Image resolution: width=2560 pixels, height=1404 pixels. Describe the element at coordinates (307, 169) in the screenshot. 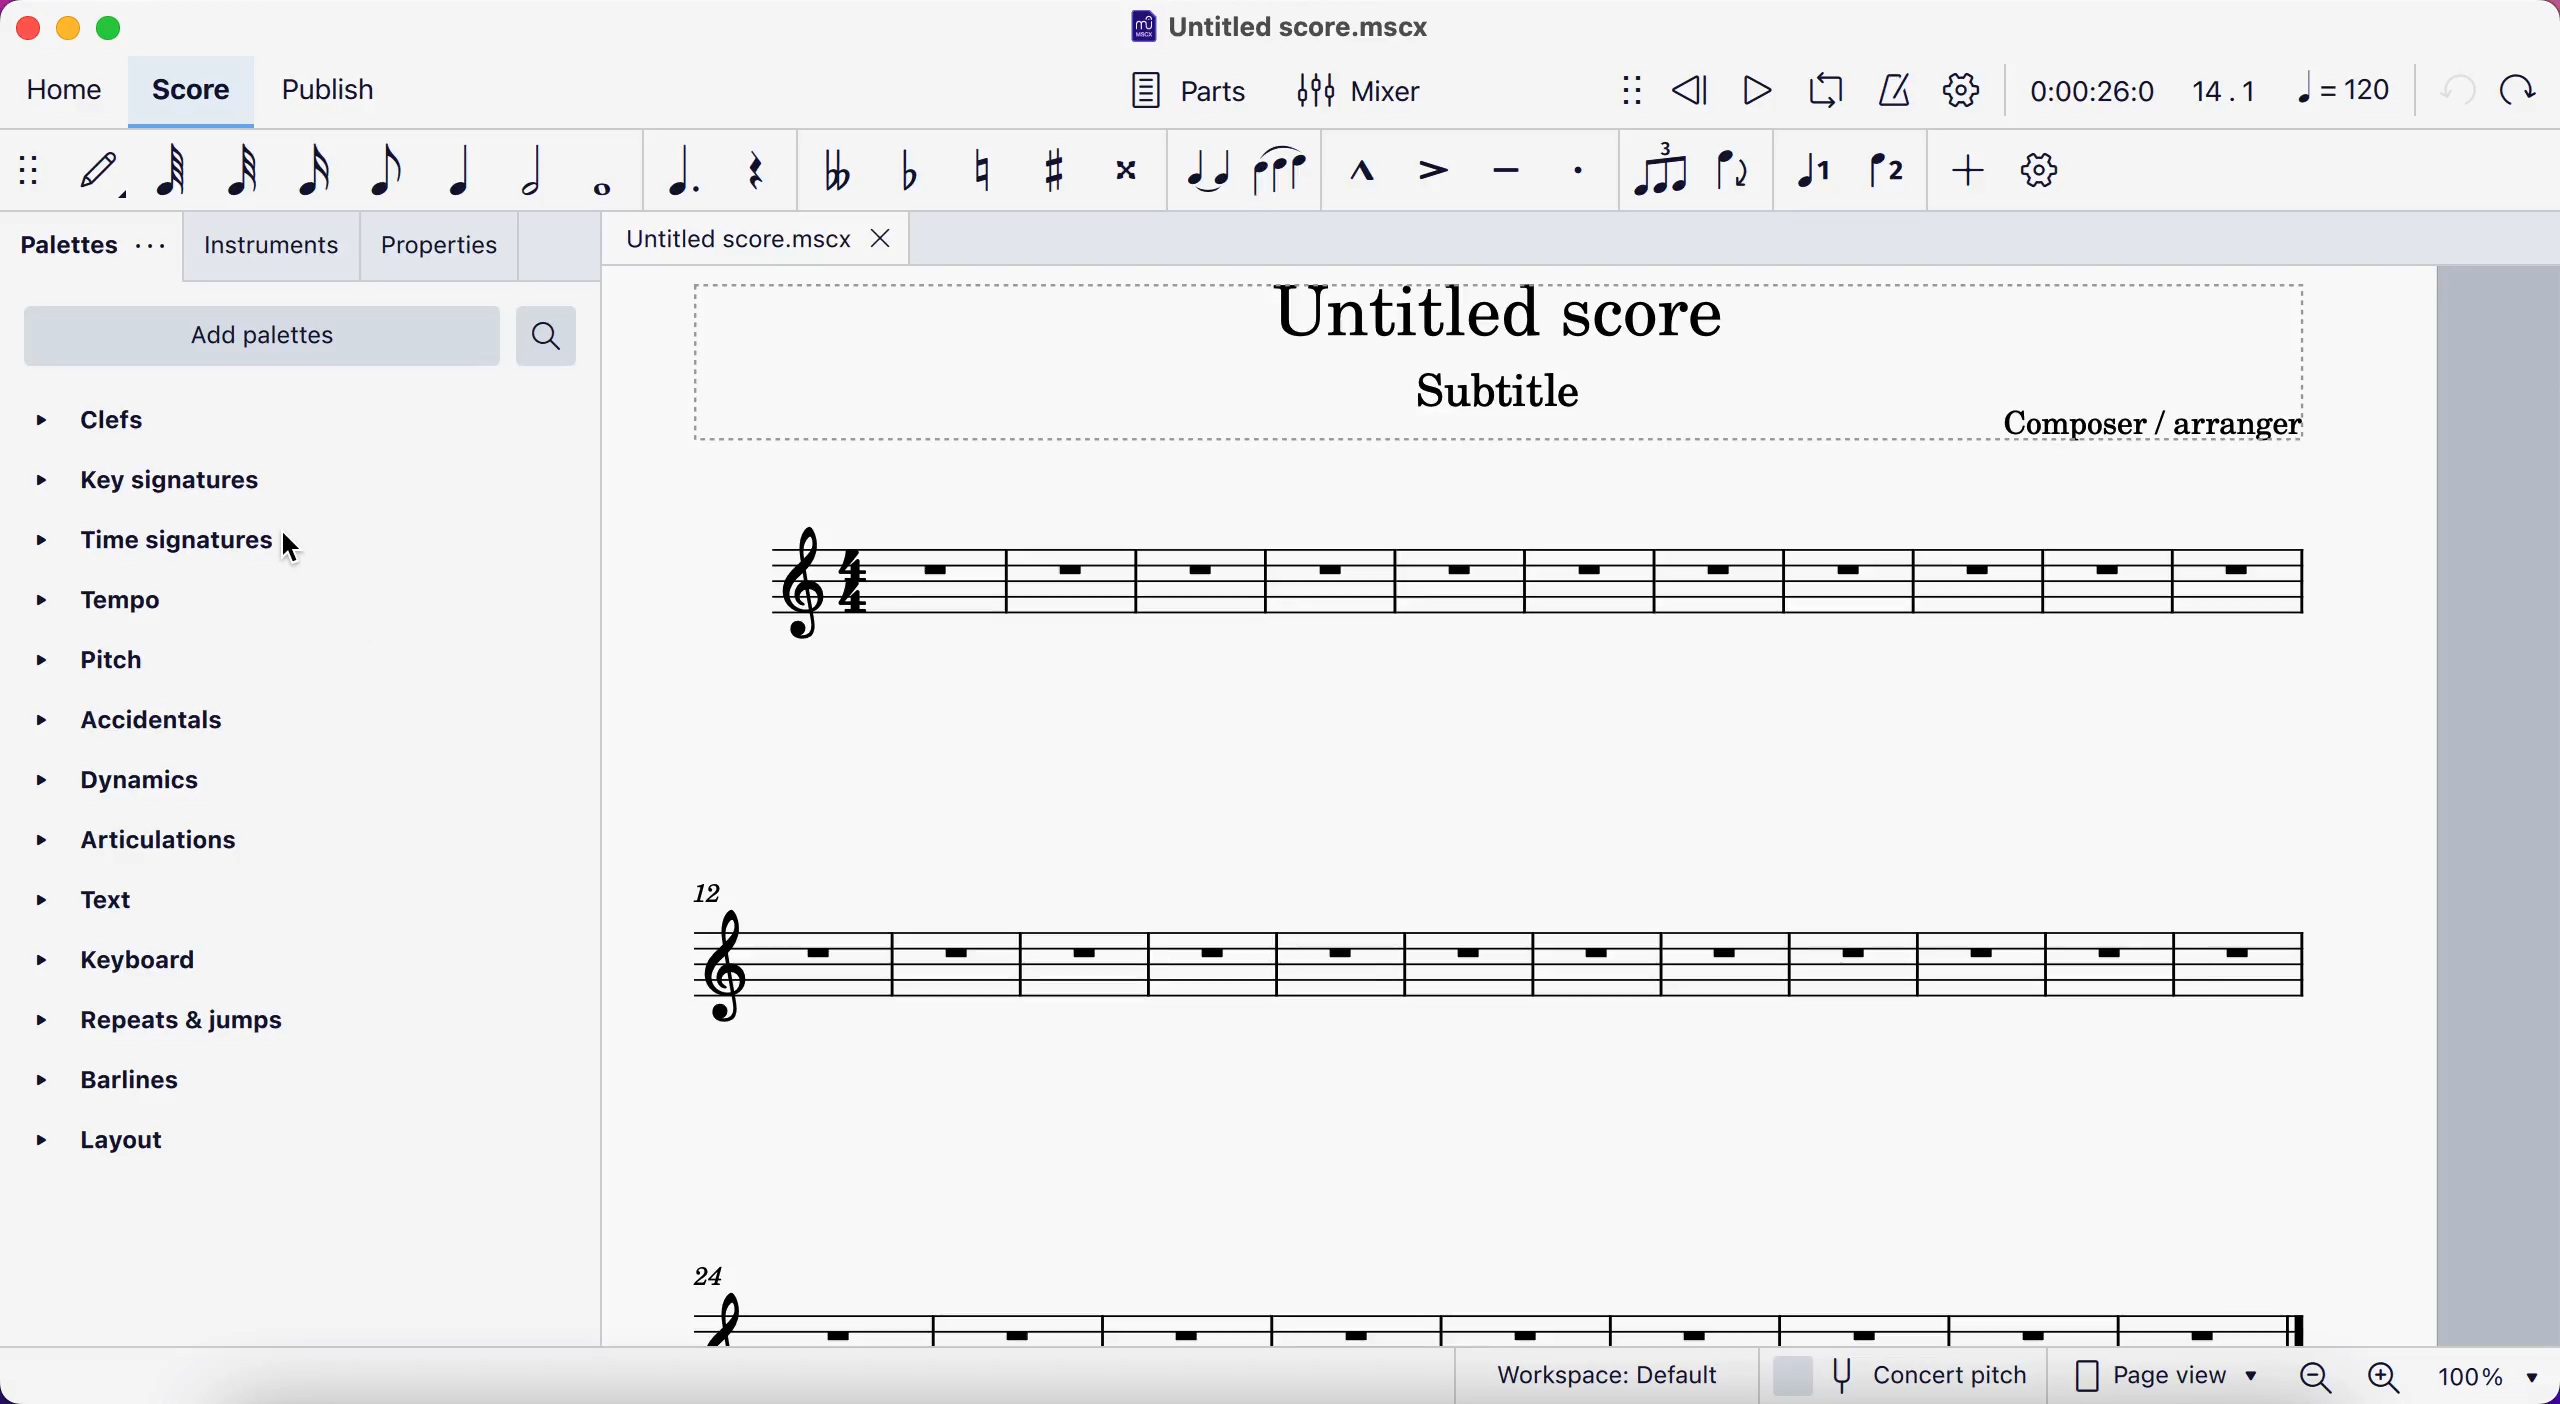

I see `16th note` at that location.